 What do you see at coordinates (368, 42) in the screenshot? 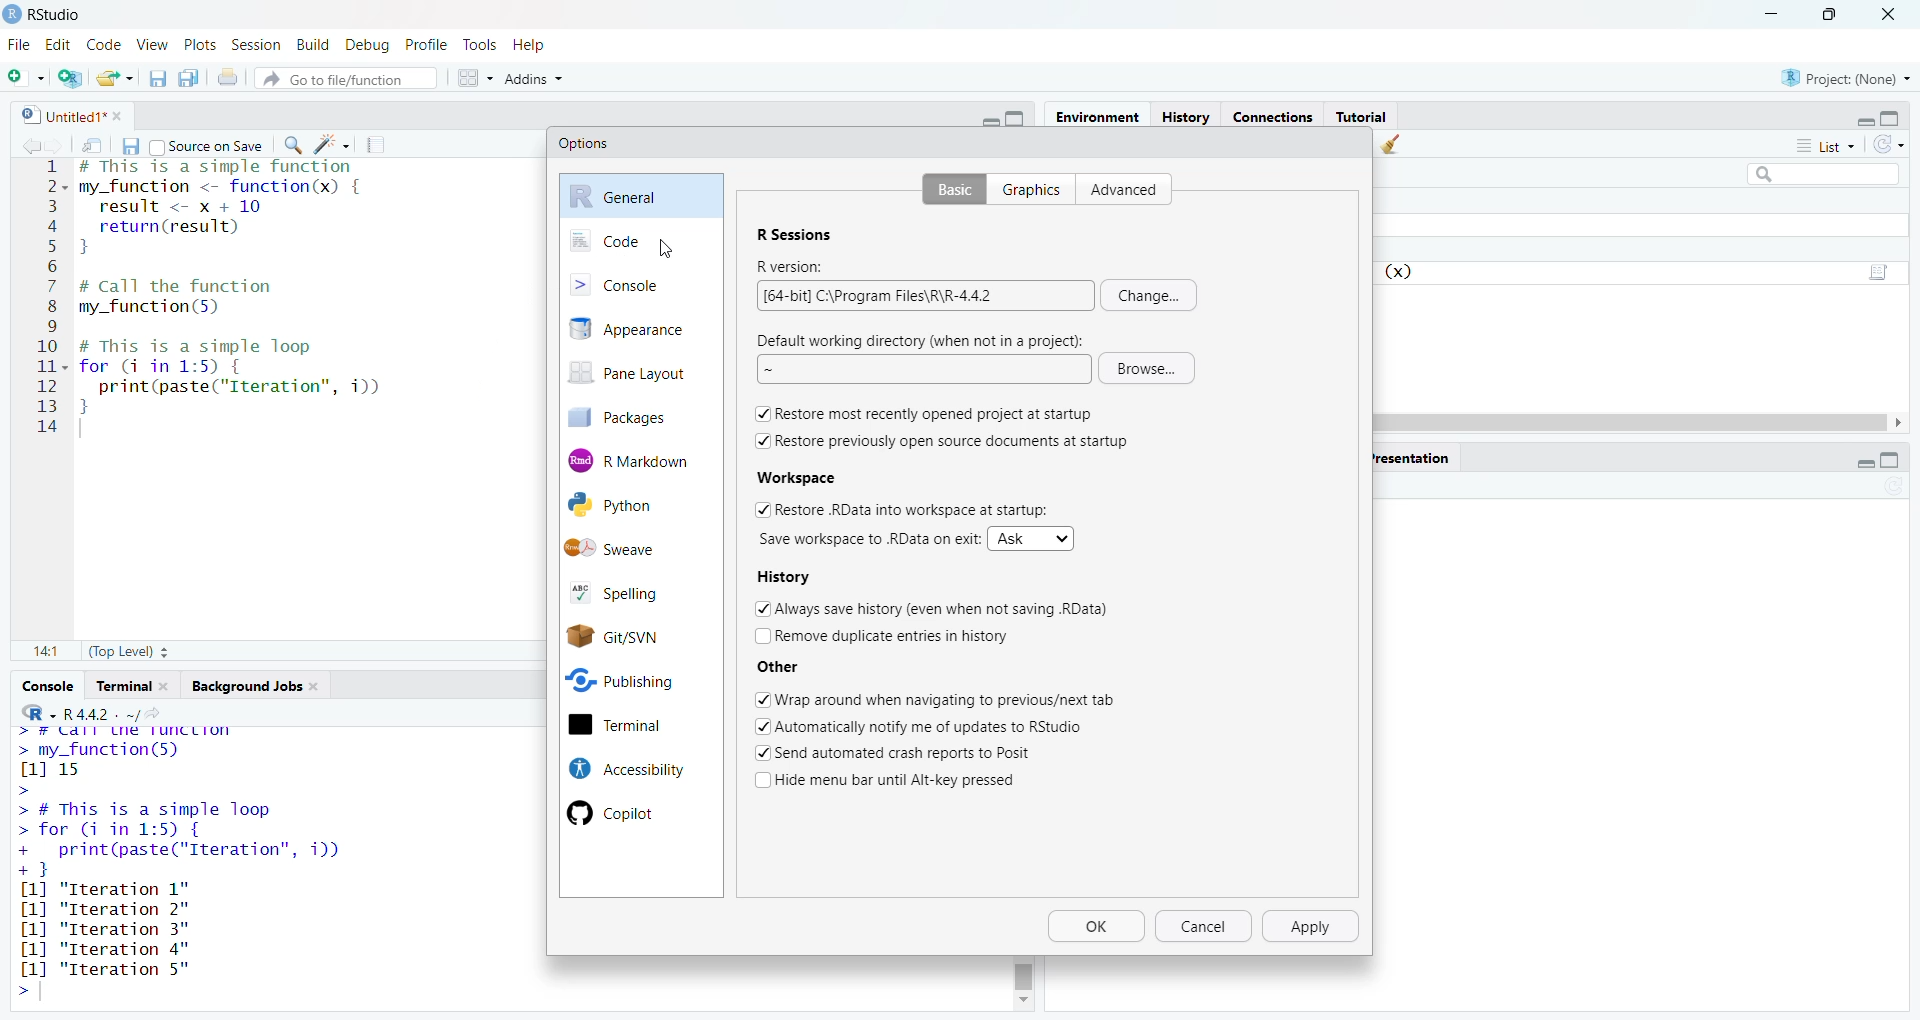
I see `debug` at bounding box center [368, 42].